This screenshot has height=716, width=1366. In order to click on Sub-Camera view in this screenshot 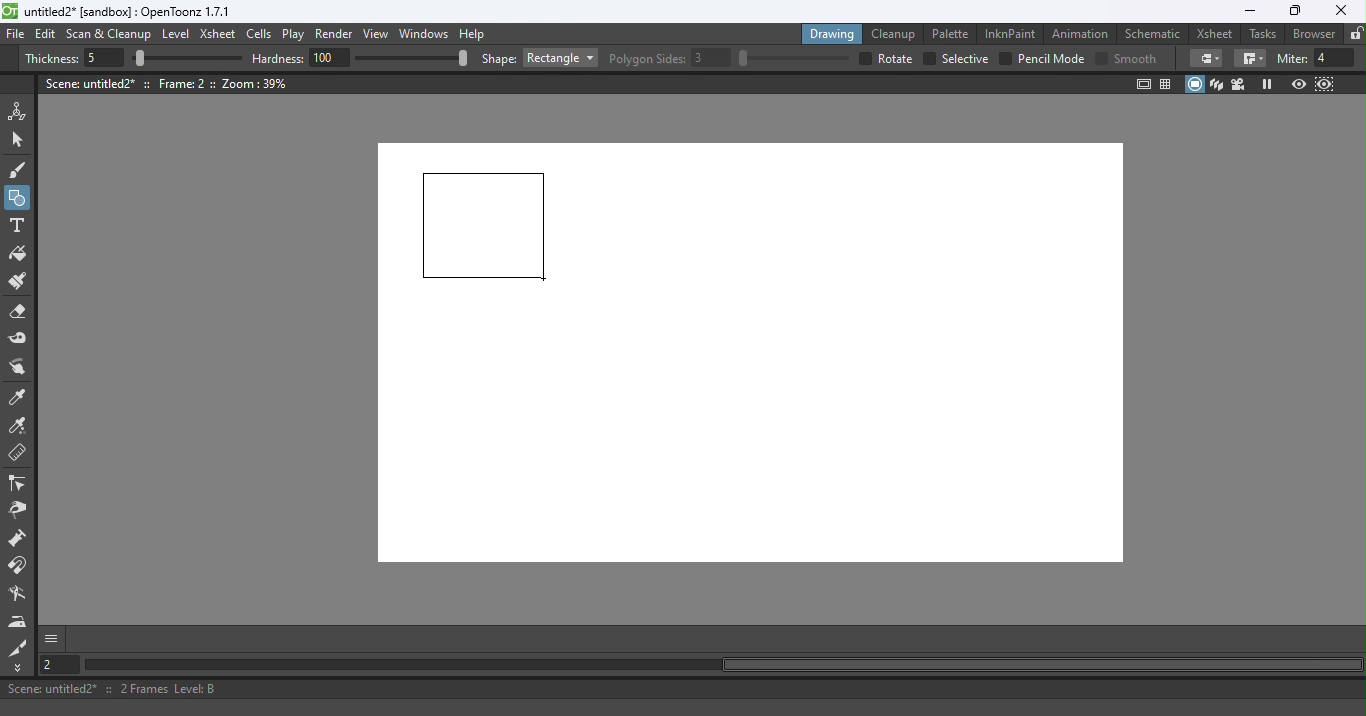, I will do `click(1326, 84)`.